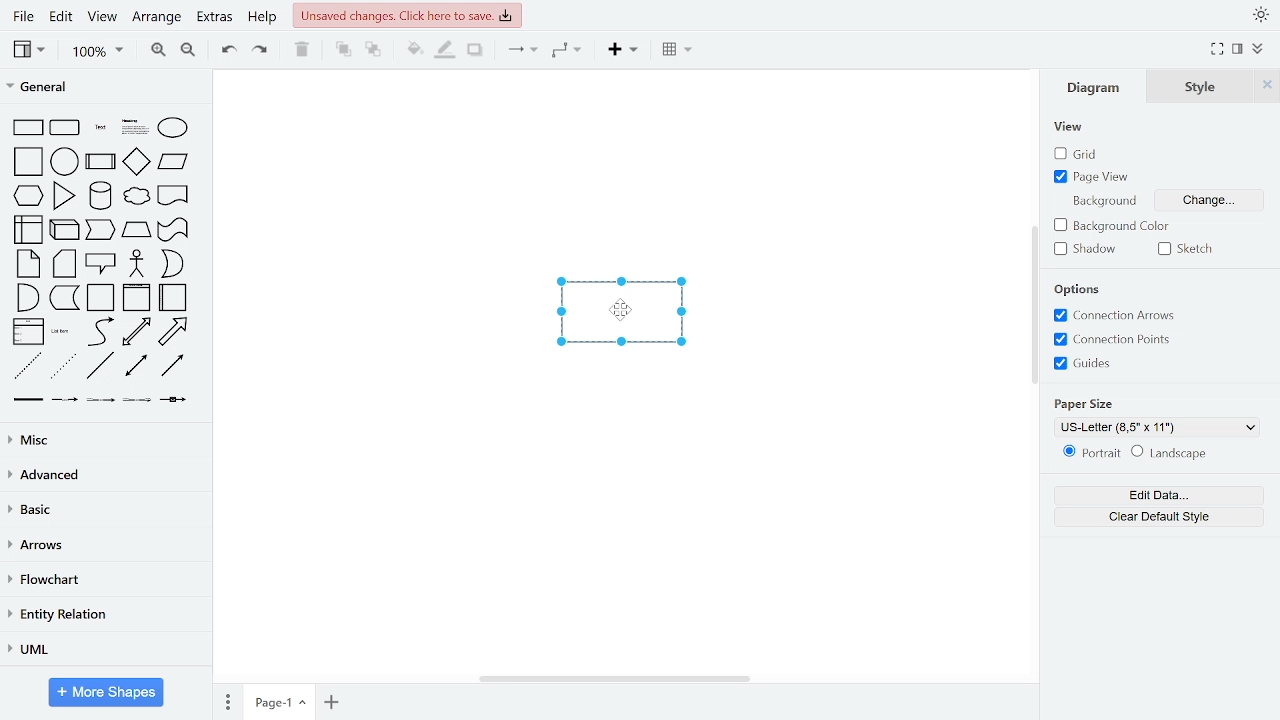 This screenshot has height=720, width=1280. I want to click on general shapes, so click(98, 195).